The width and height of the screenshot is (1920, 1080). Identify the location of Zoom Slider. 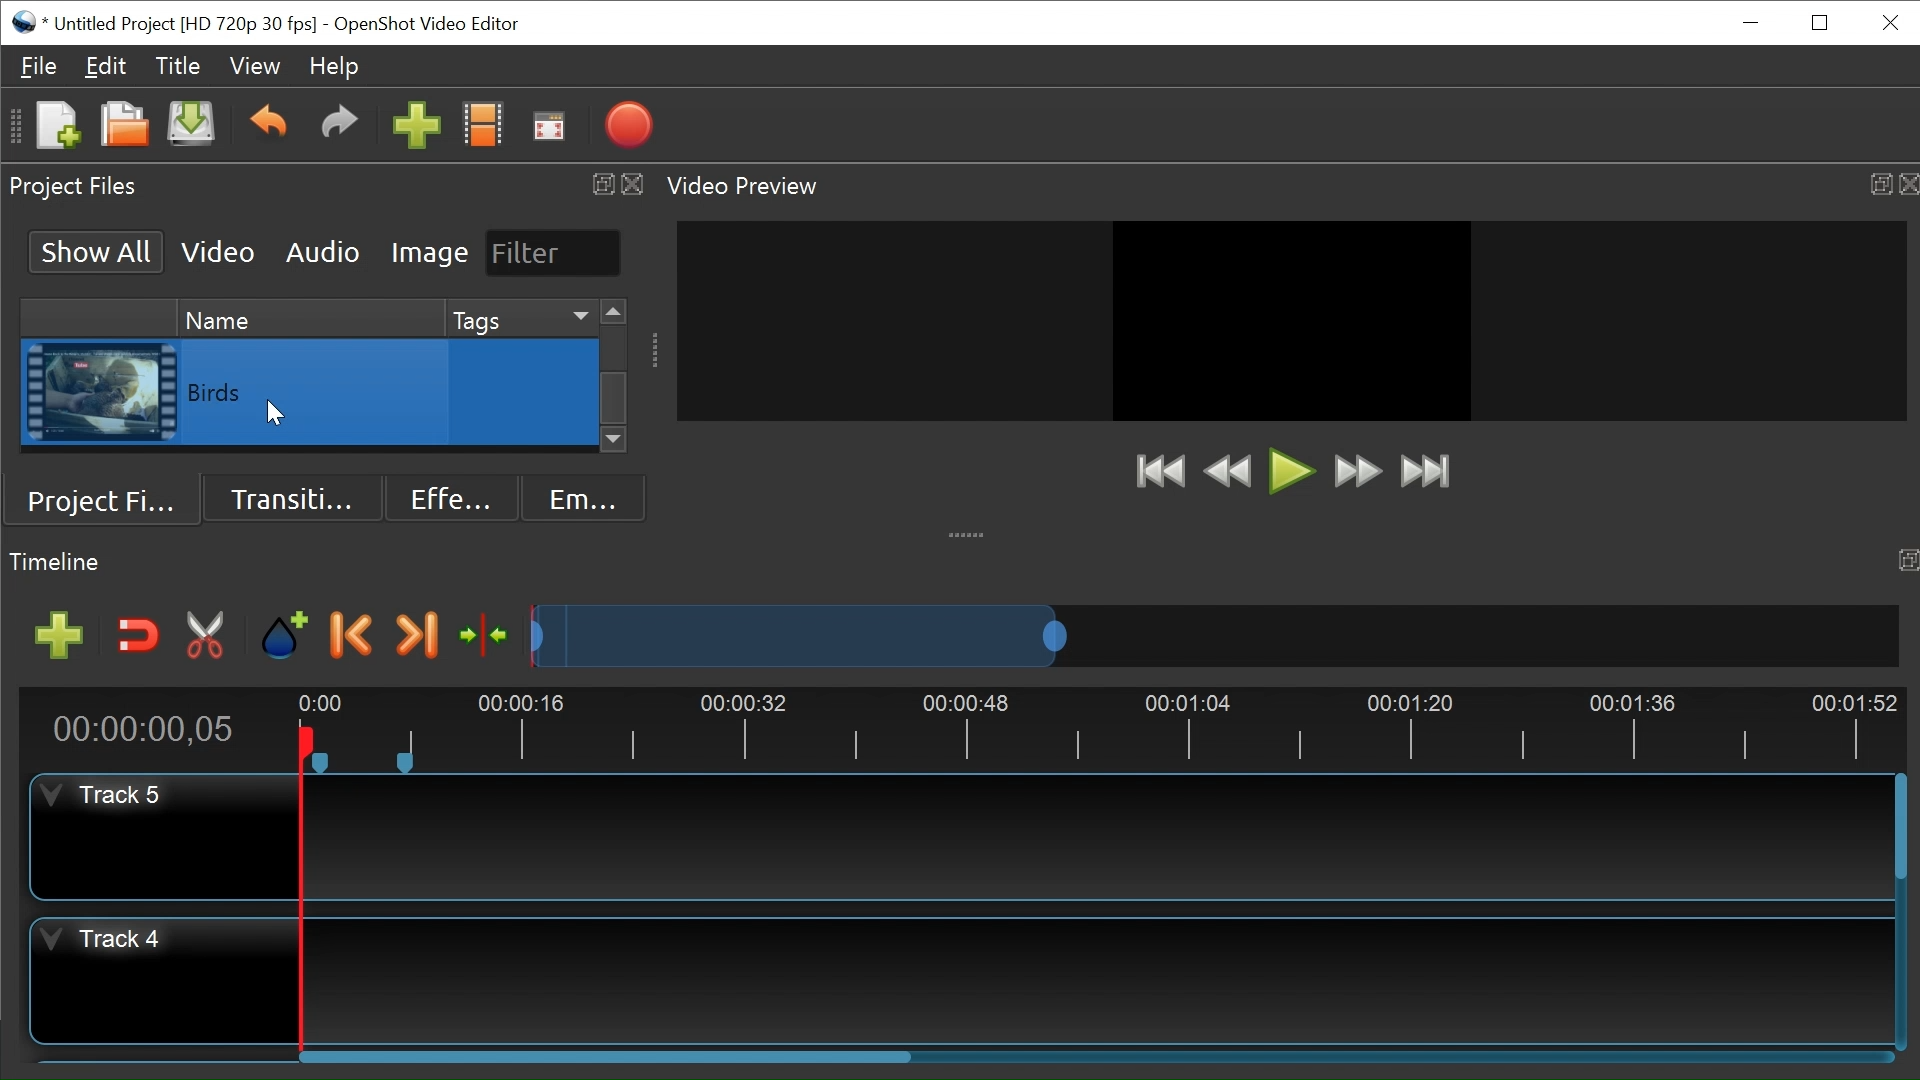
(1207, 633).